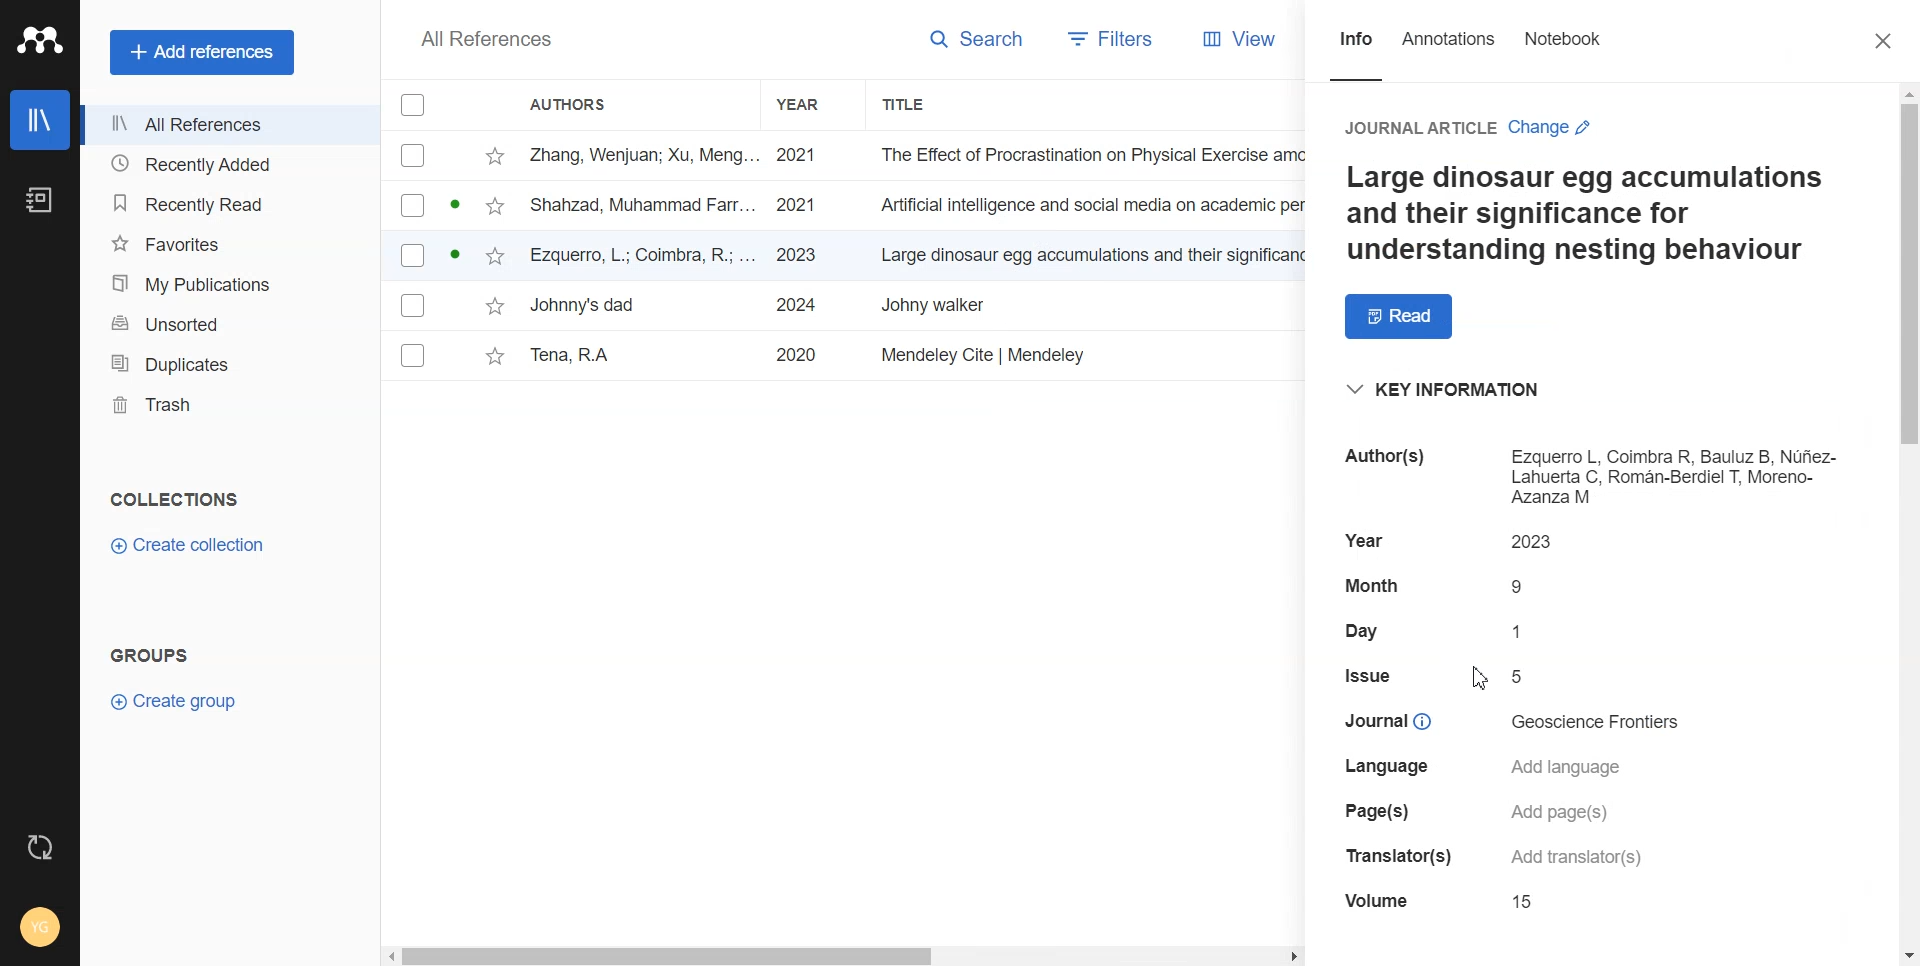 The image size is (1920, 966). I want to click on Authors, so click(578, 103).